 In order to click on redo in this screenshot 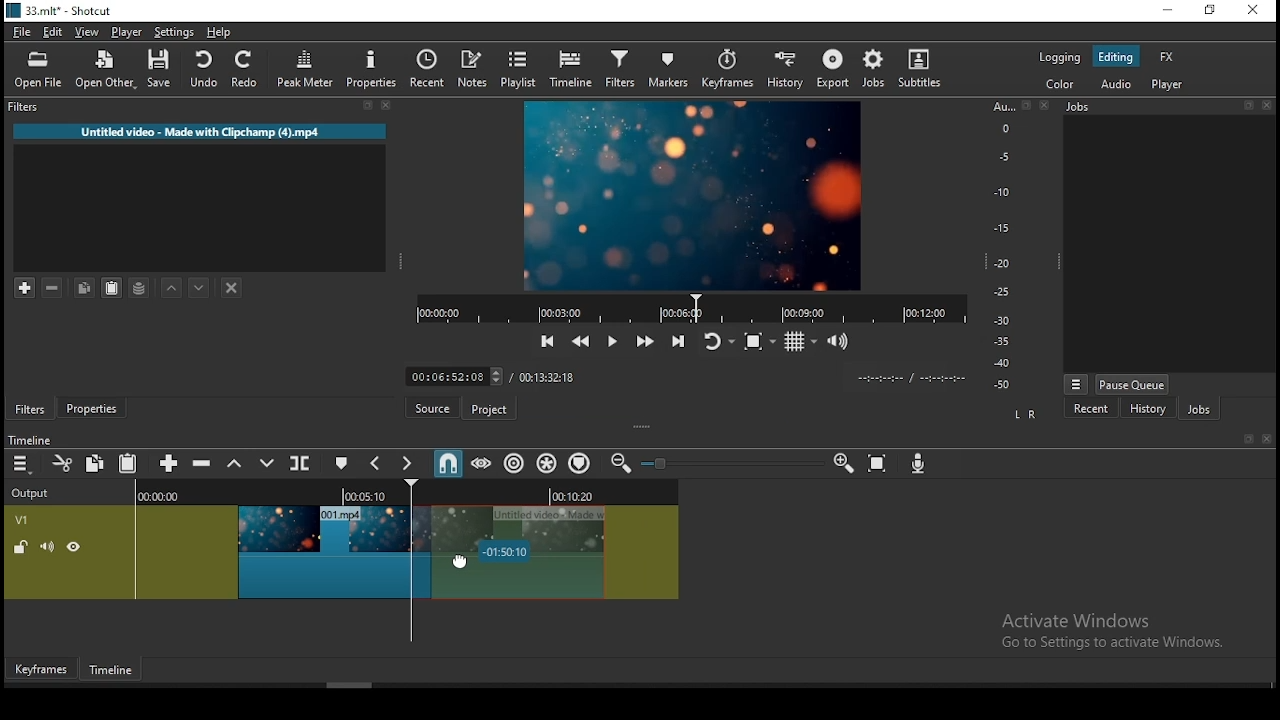, I will do `click(248, 72)`.